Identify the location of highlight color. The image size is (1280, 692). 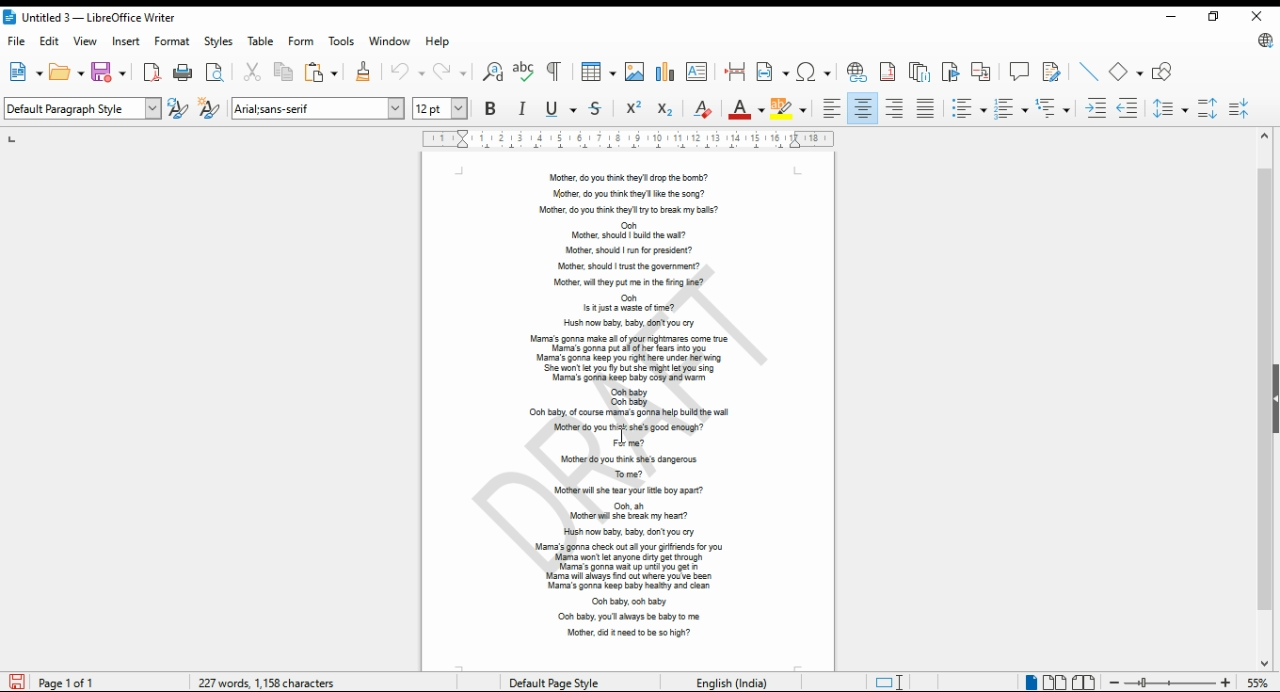
(791, 108).